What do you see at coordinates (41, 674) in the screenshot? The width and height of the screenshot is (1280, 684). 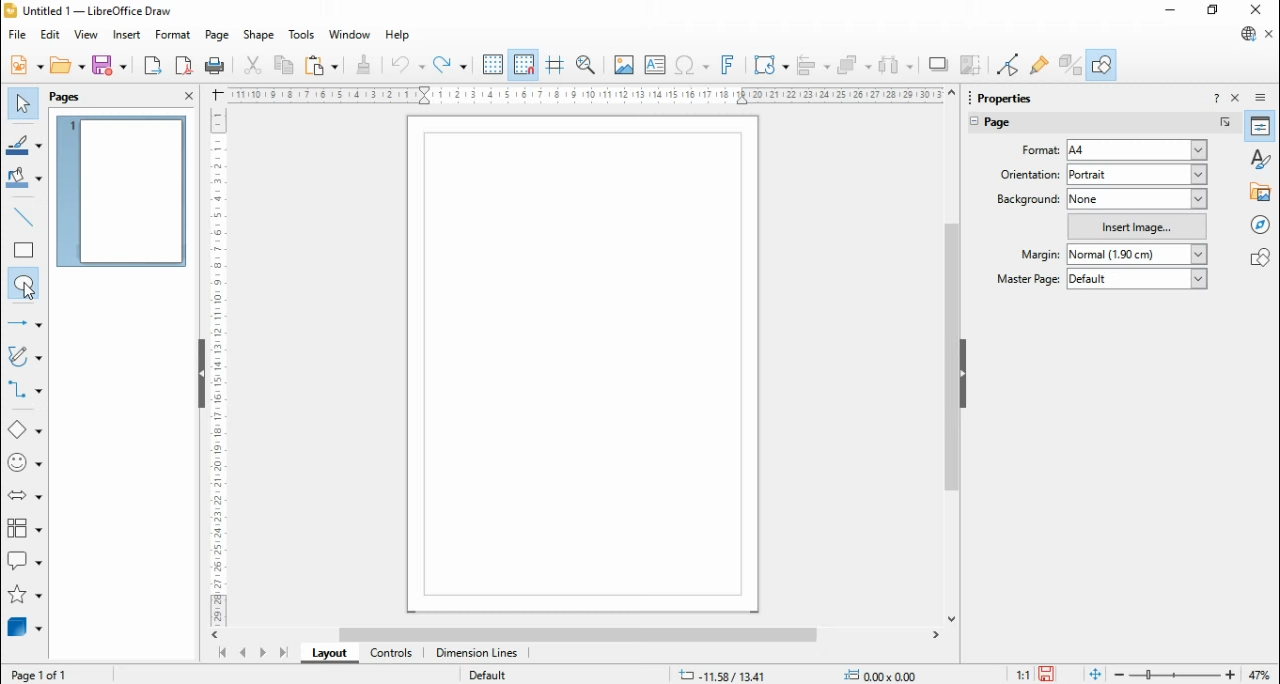 I see `Page 10f 1` at bounding box center [41, 674].